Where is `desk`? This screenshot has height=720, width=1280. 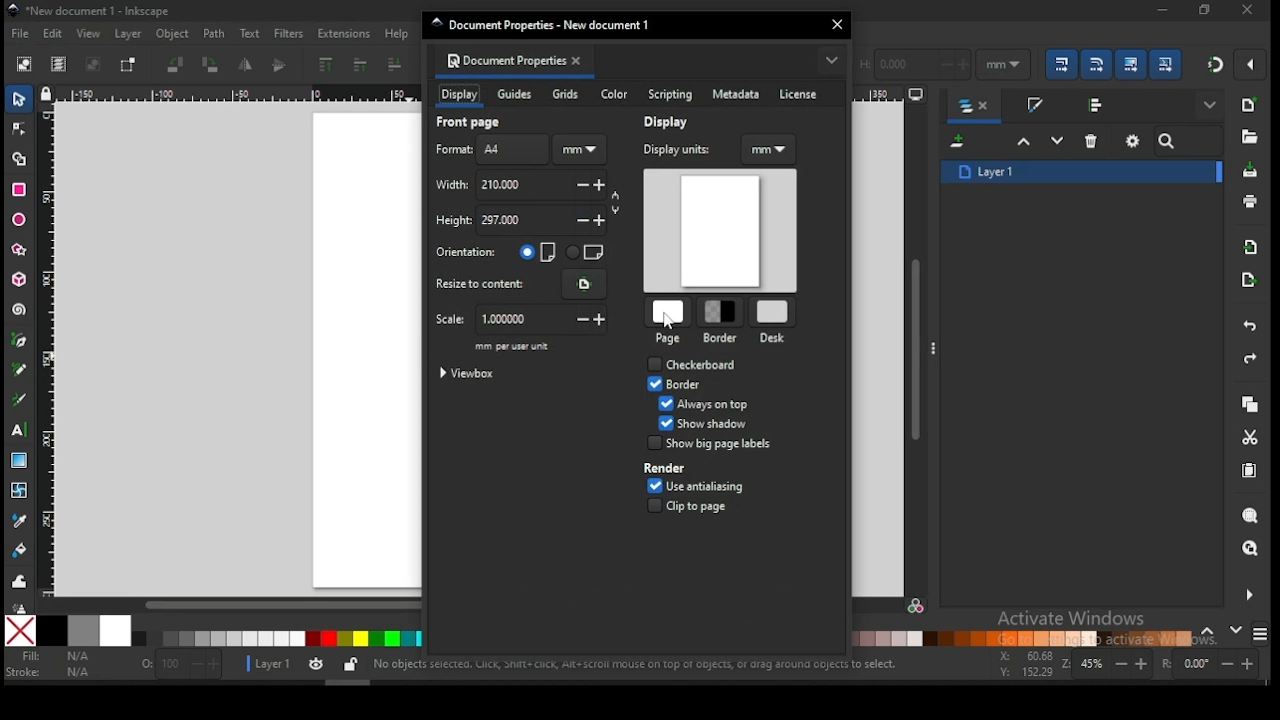 desk is located at coordinates (773, 312).